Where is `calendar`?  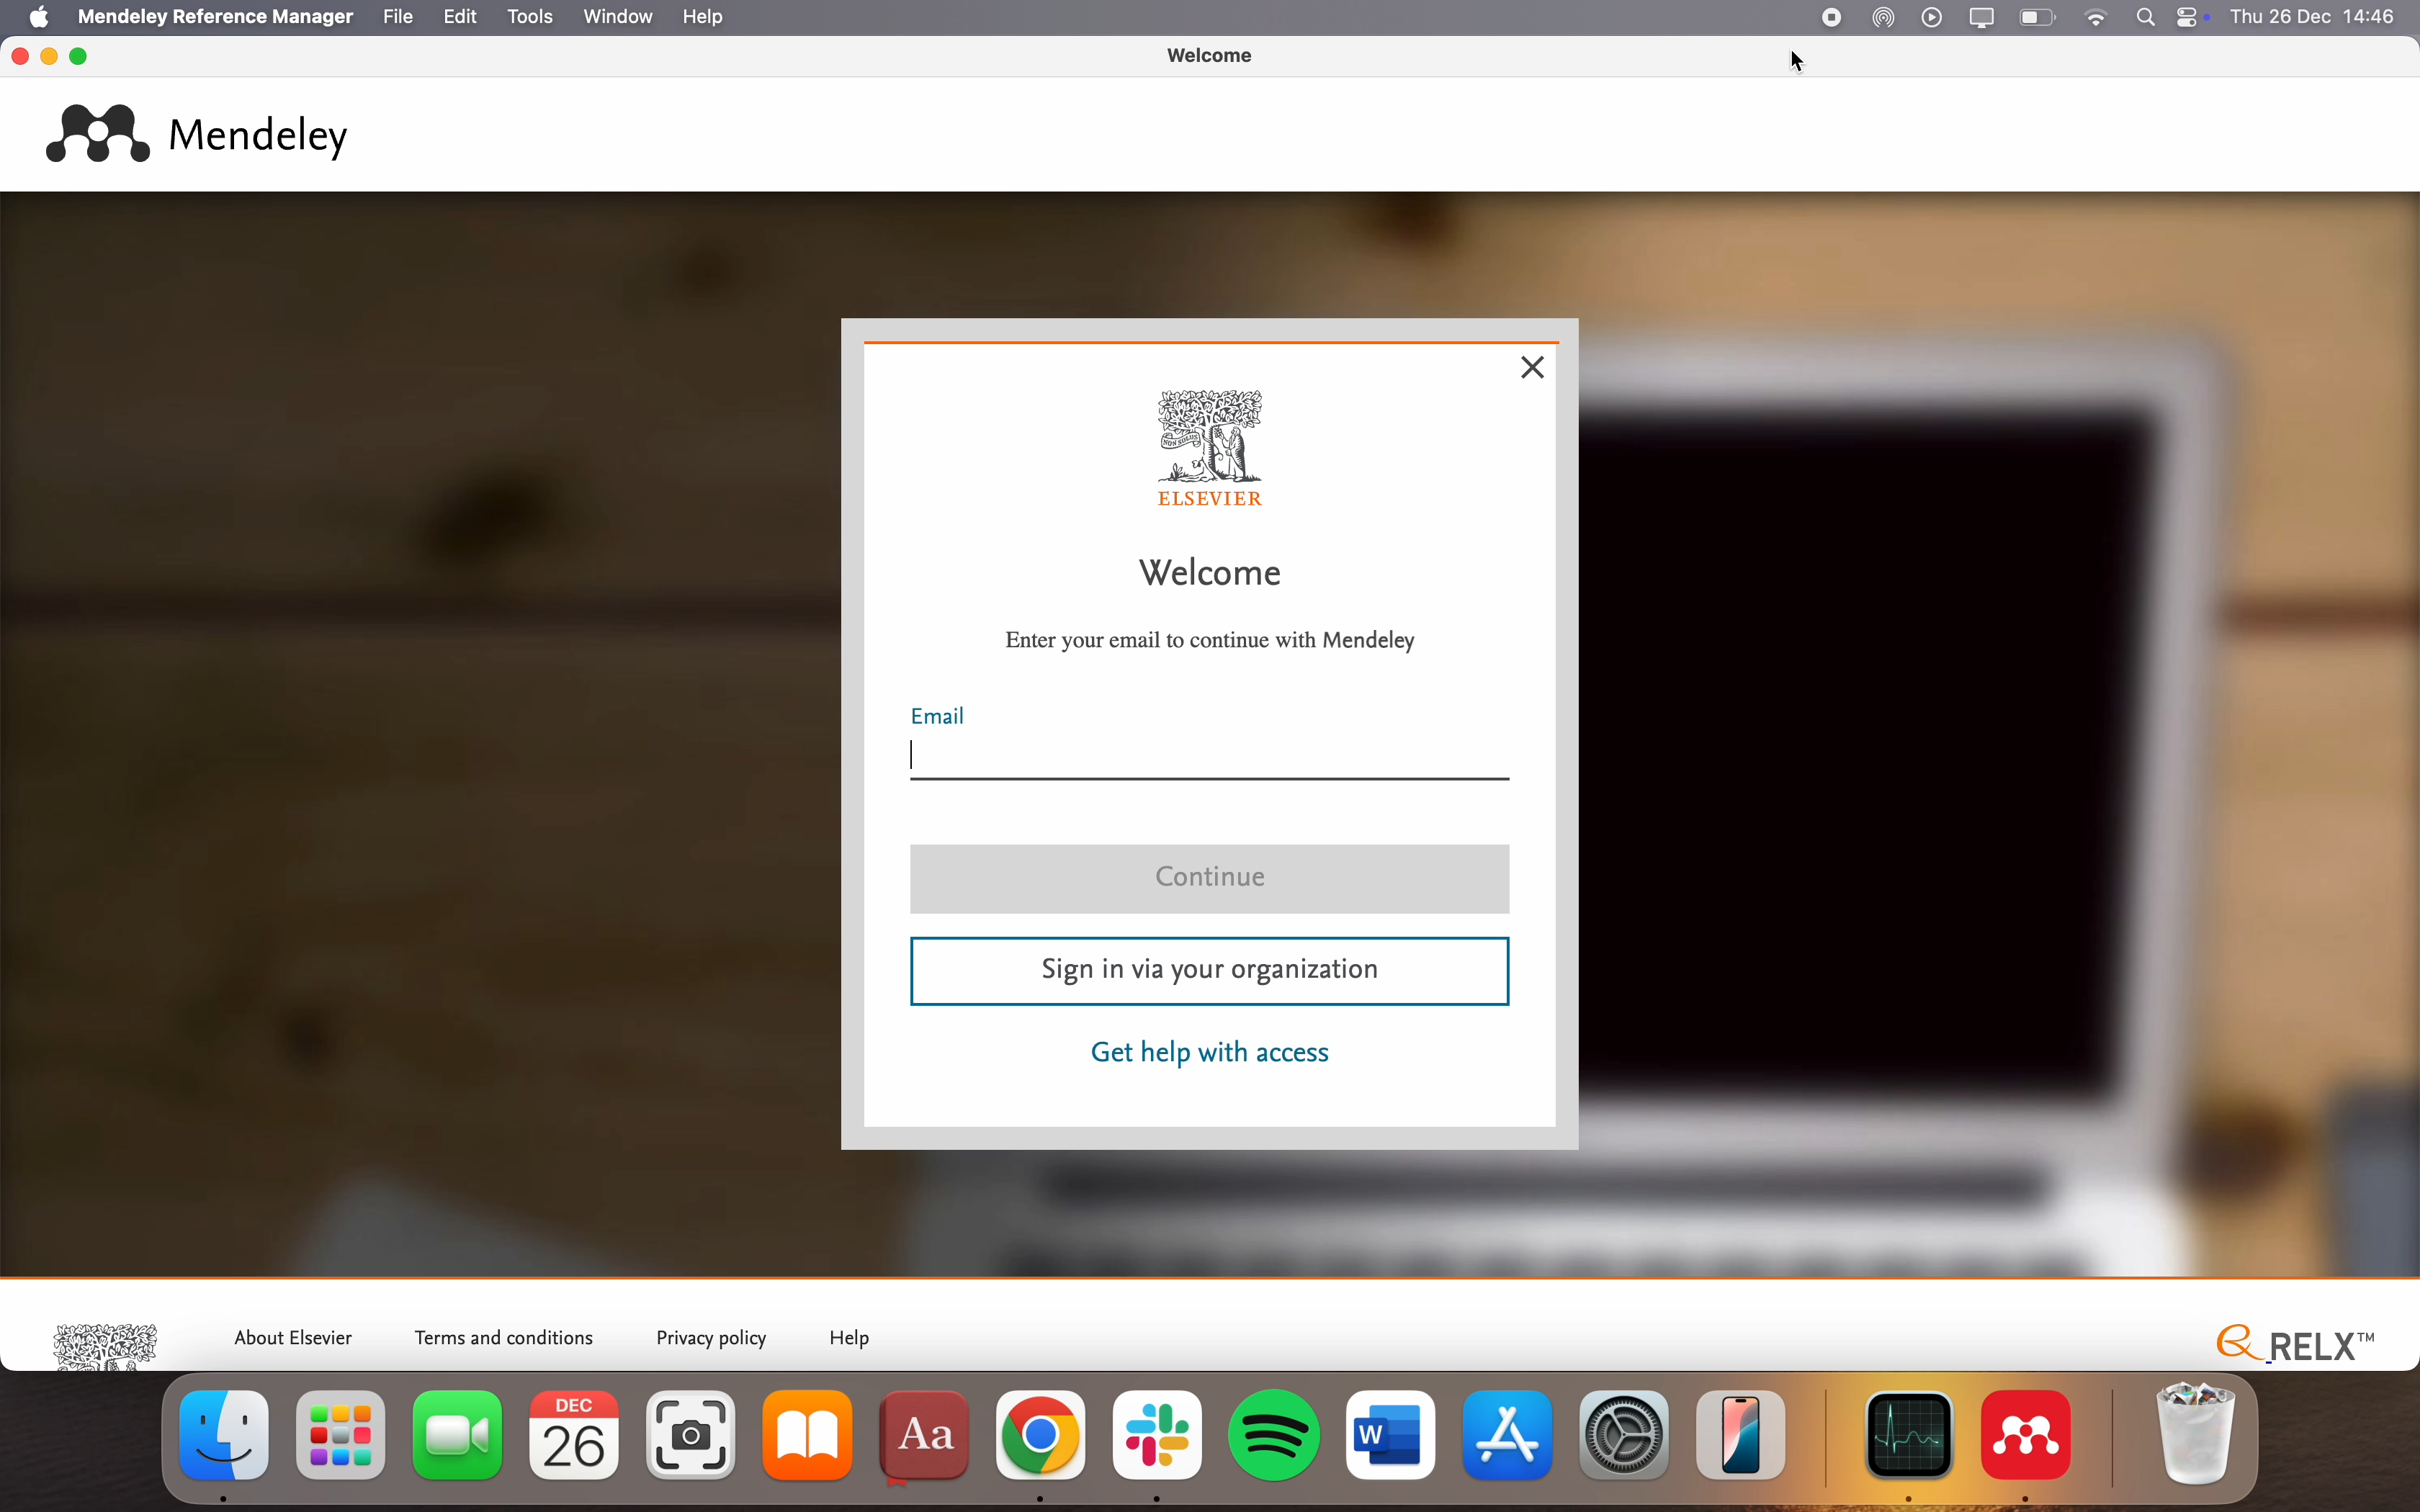 calendar is located at coordinates (579, 1439).